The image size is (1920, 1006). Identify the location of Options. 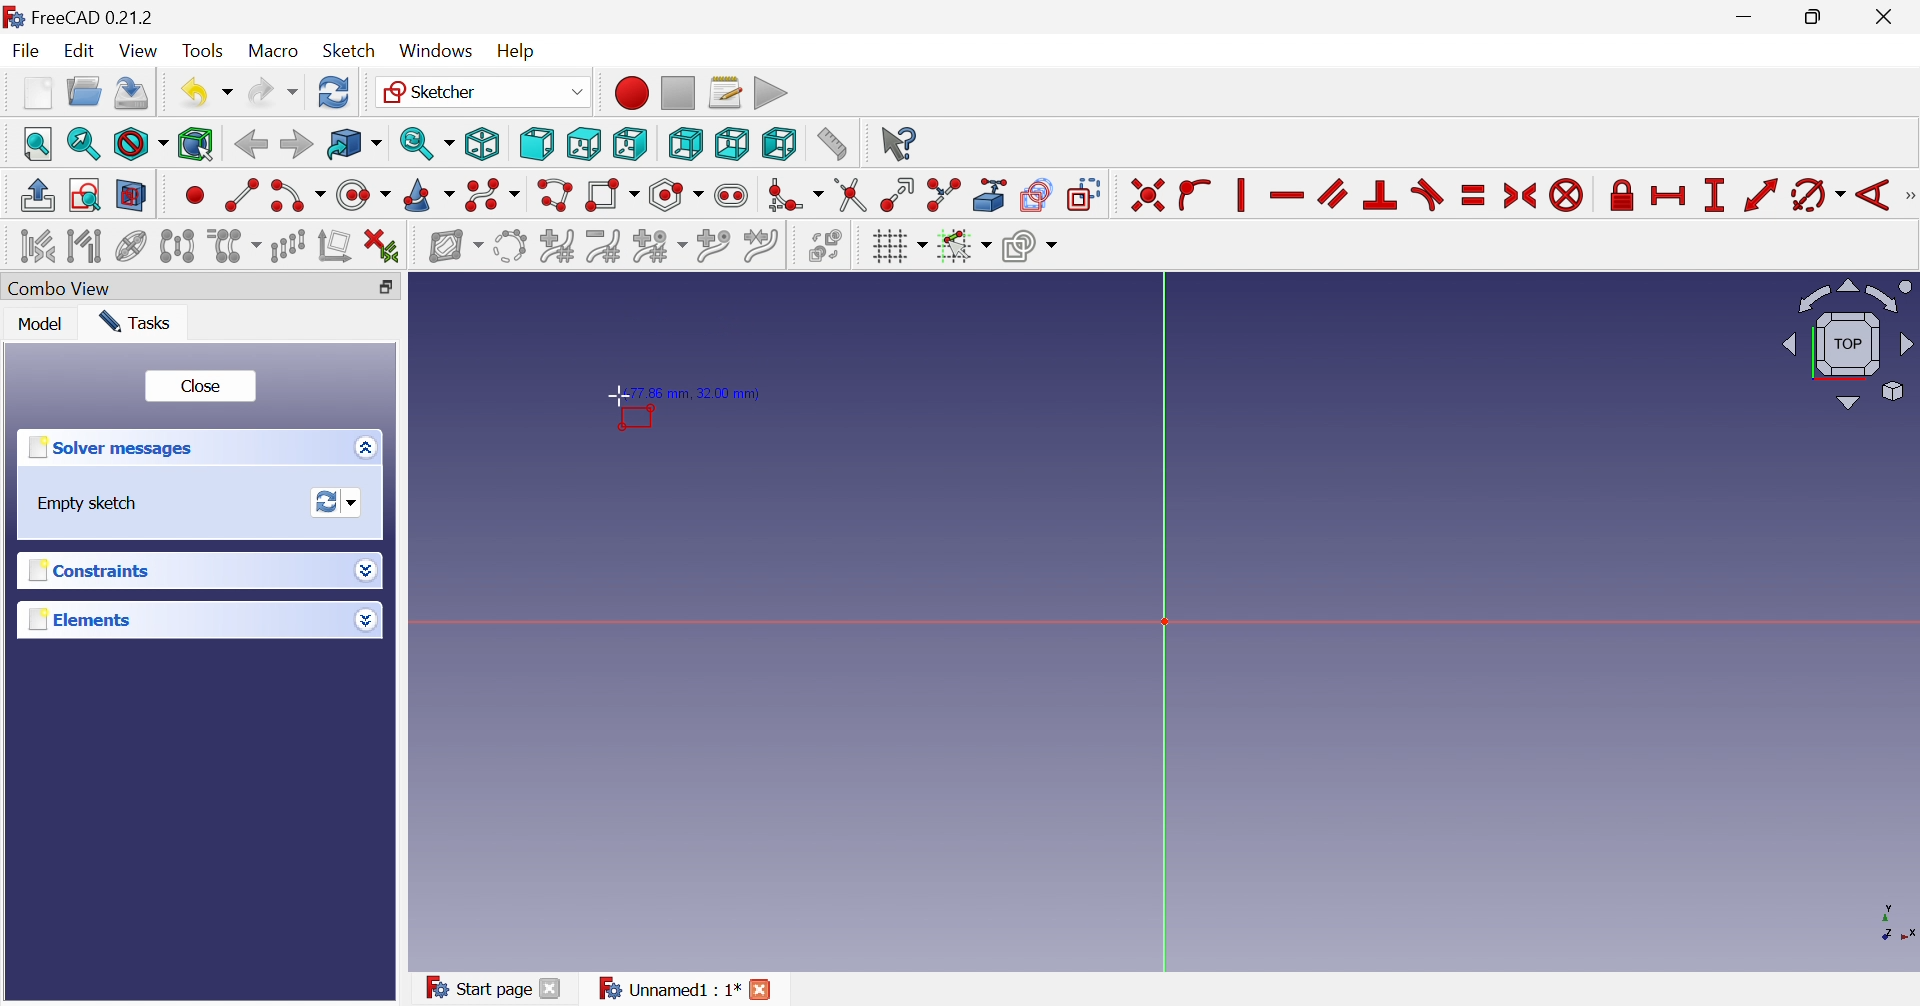
(361, 449).